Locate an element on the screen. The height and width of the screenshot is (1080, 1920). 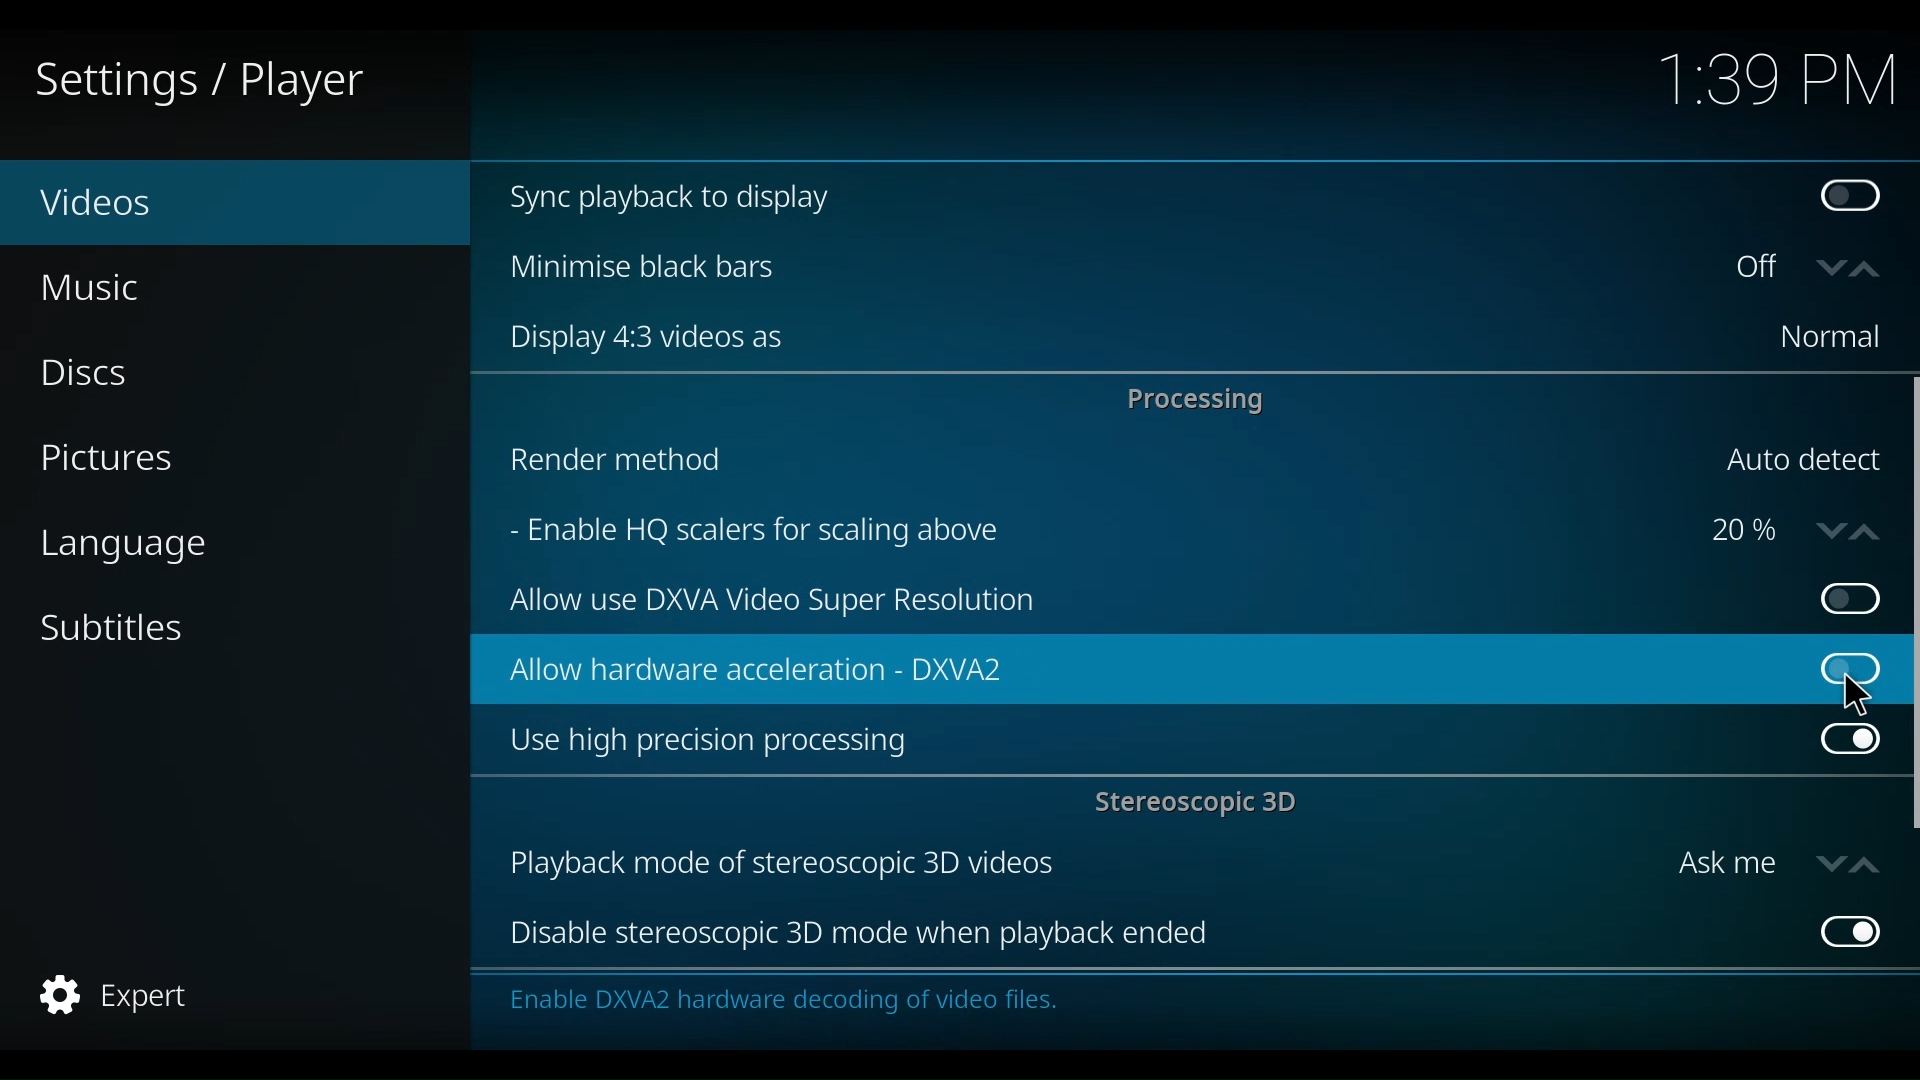
Toggle on/off Use high precision processing is located at coordinates (1849, 742).